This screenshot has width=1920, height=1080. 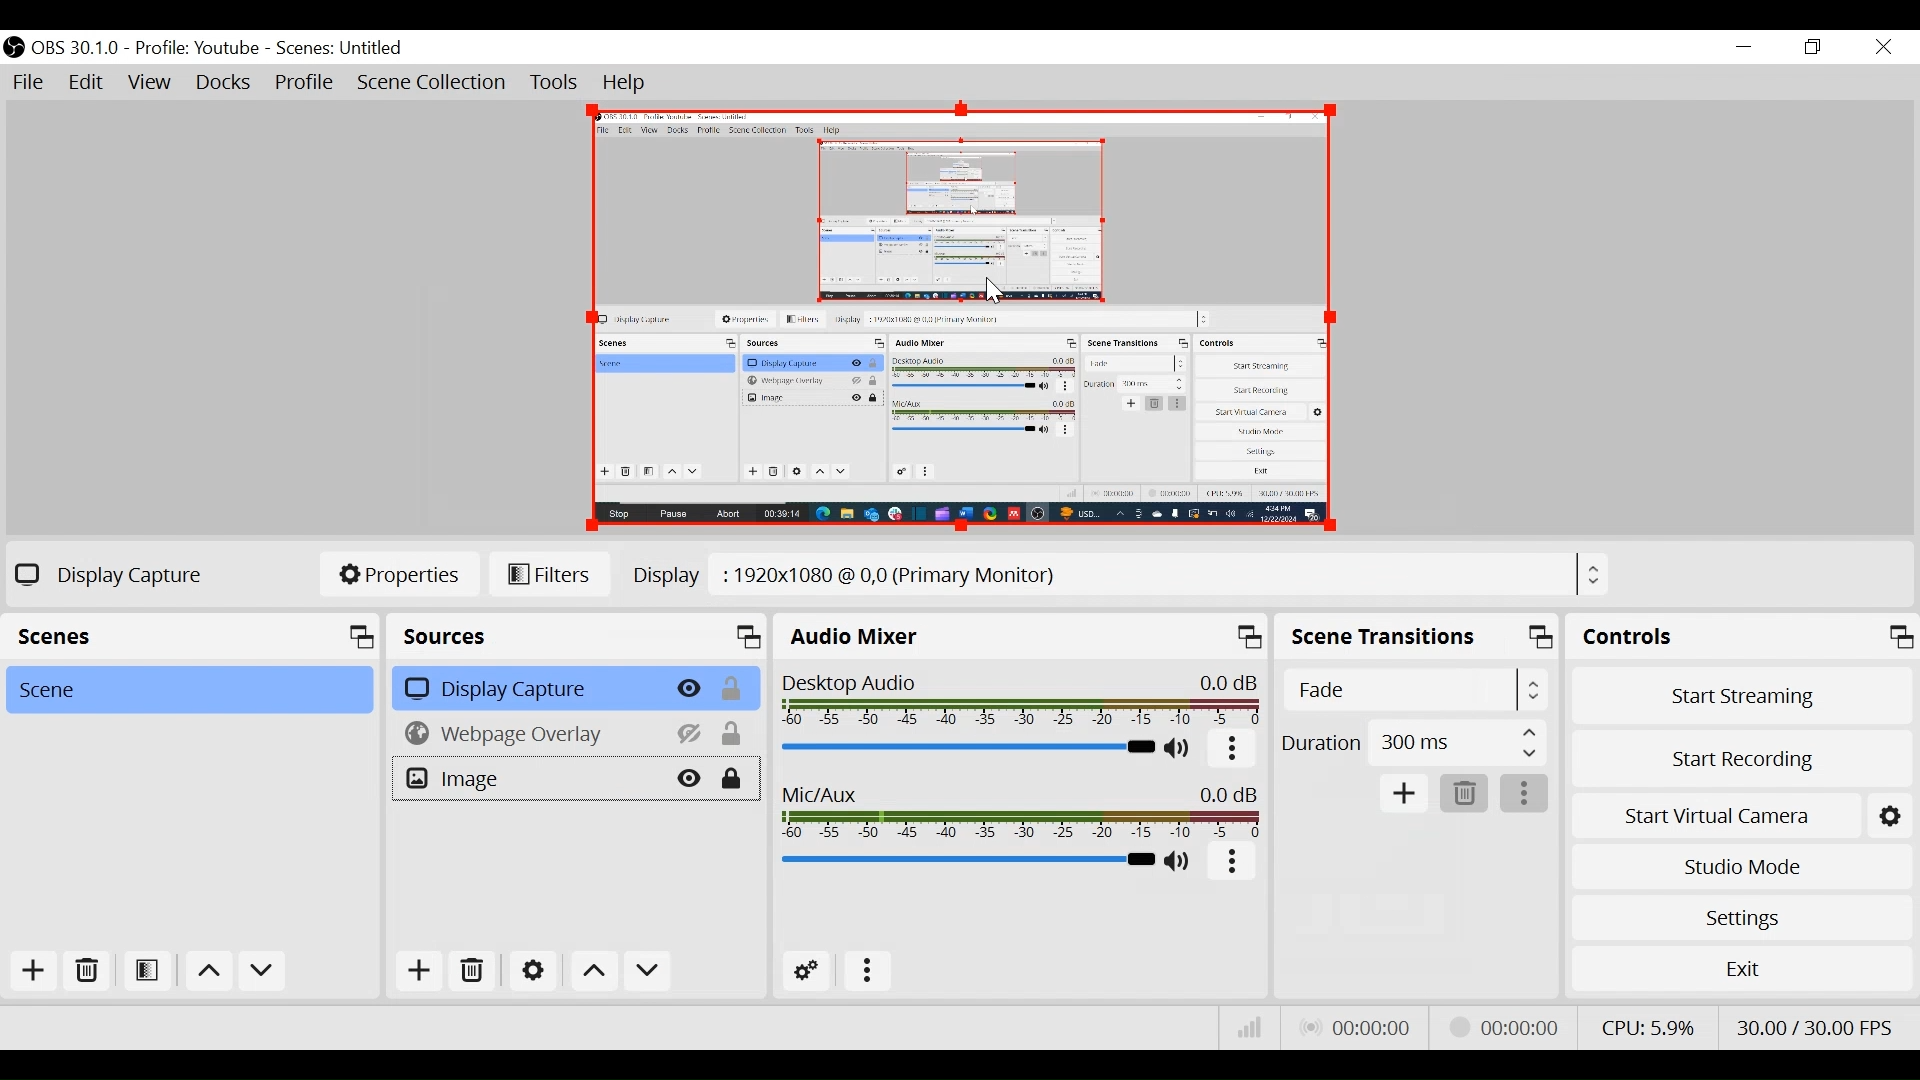 I want to click on Settings, so click(x=1889, y=817).